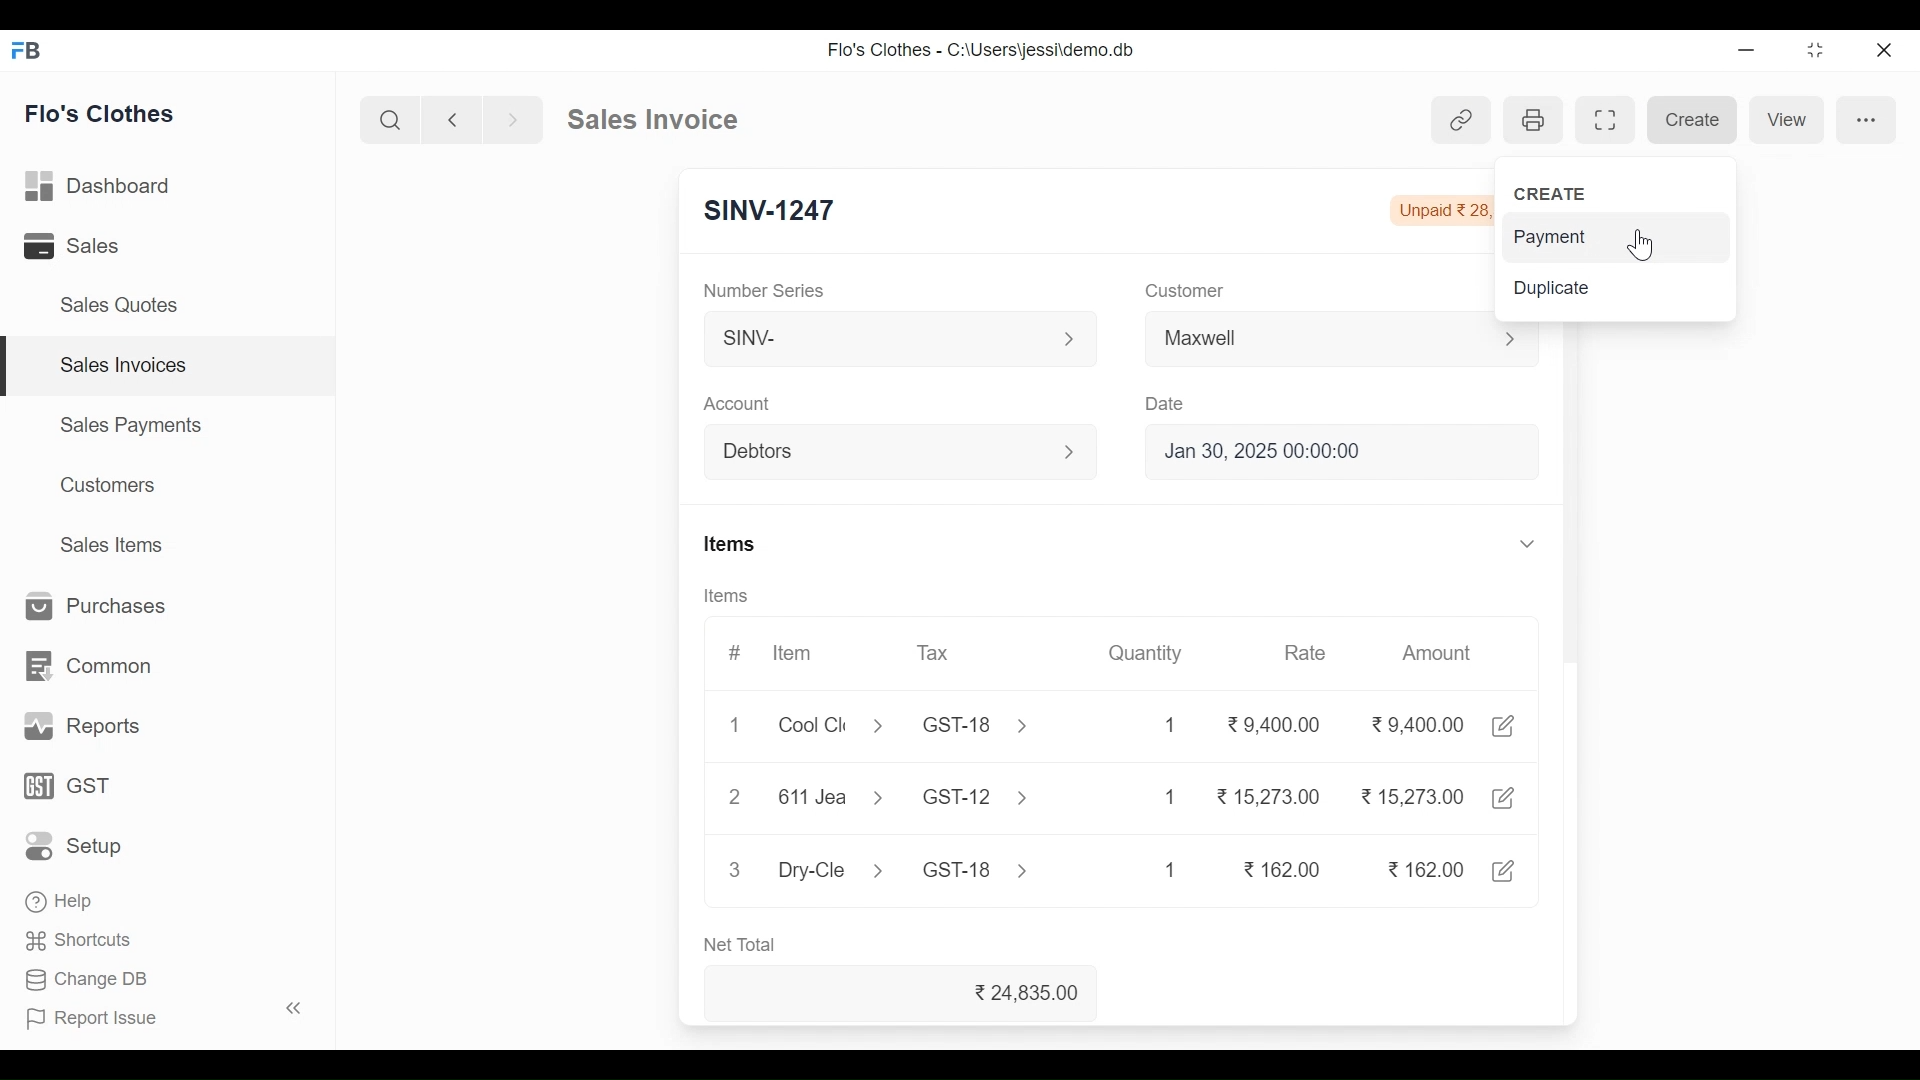 This screenshot has width=1920, height=1080. Describe the element at coordinates (1552, 286) in the screenshot. I see `Duplicate` at that location.